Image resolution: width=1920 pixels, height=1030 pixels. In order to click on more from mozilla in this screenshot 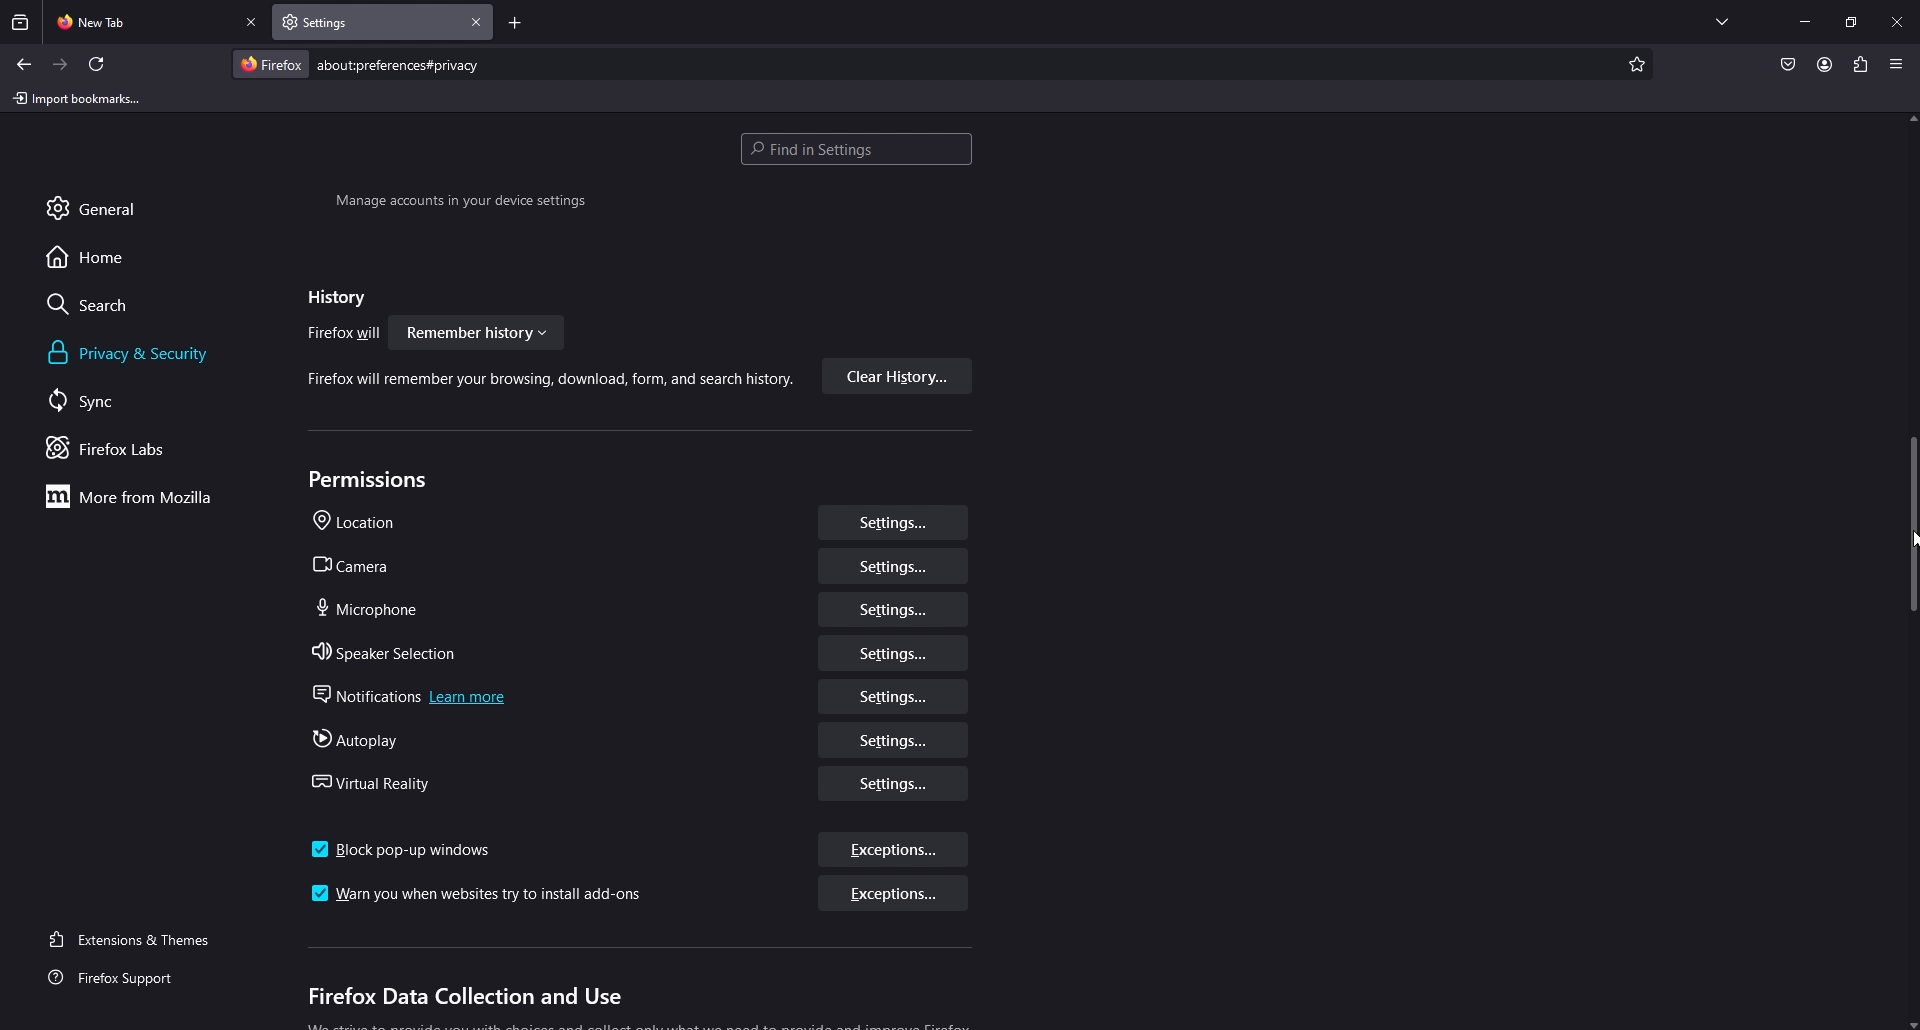, I will do `click(140, 496)`.